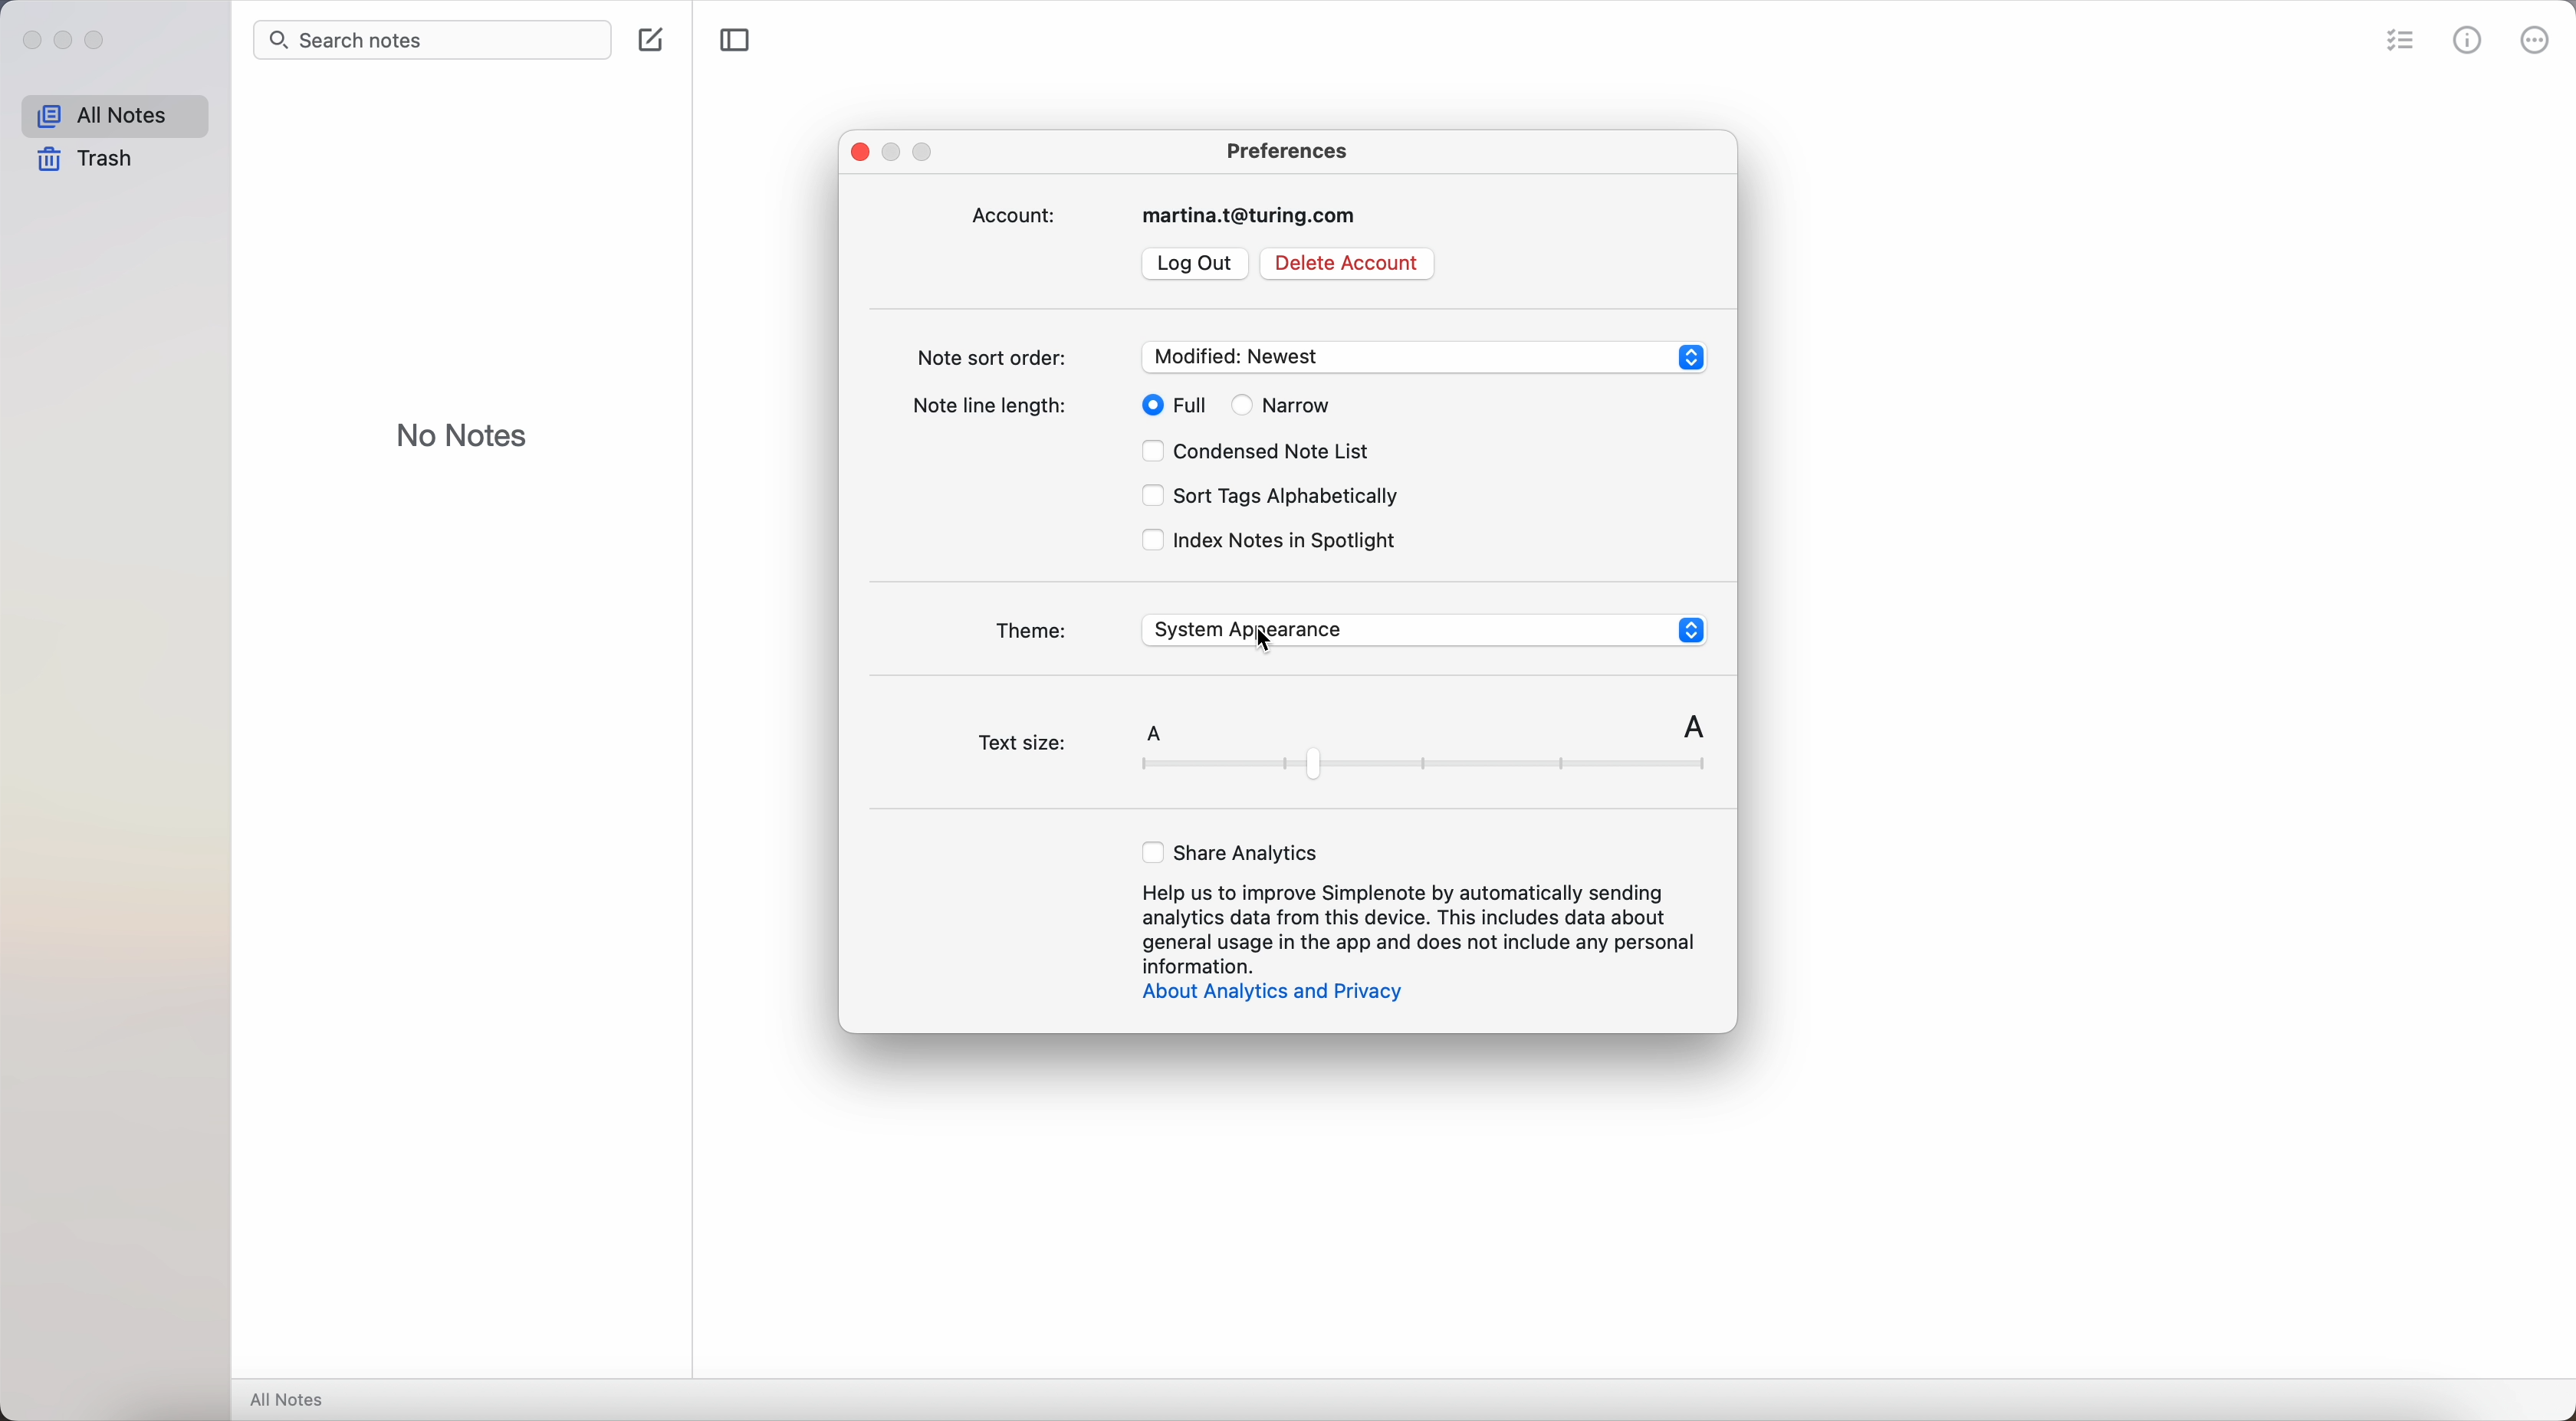 This screenshot has height=1421, width=2576. Describe the element at coordinates (1345, 630) in the screenshot. I see `theme` at that location.